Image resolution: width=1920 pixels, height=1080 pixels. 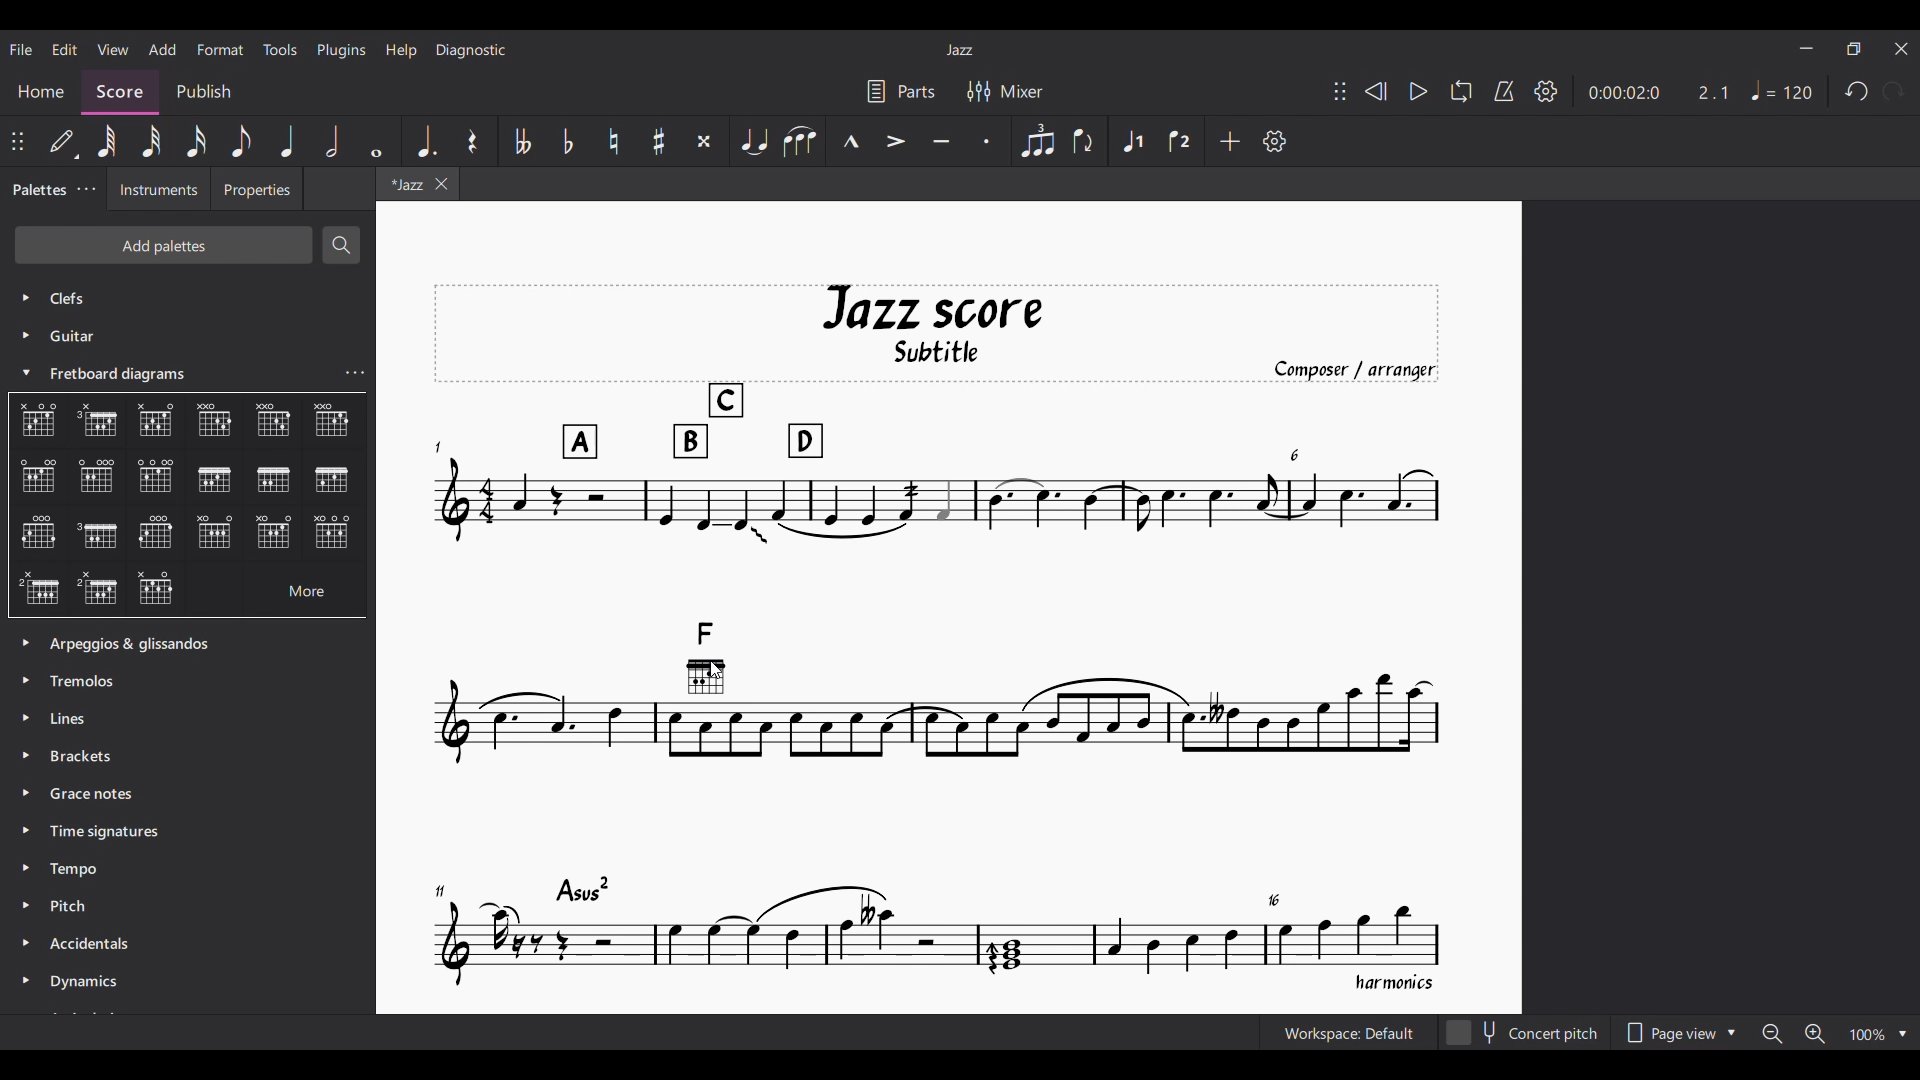 I want to click on Default, so click(x=62, y=141).